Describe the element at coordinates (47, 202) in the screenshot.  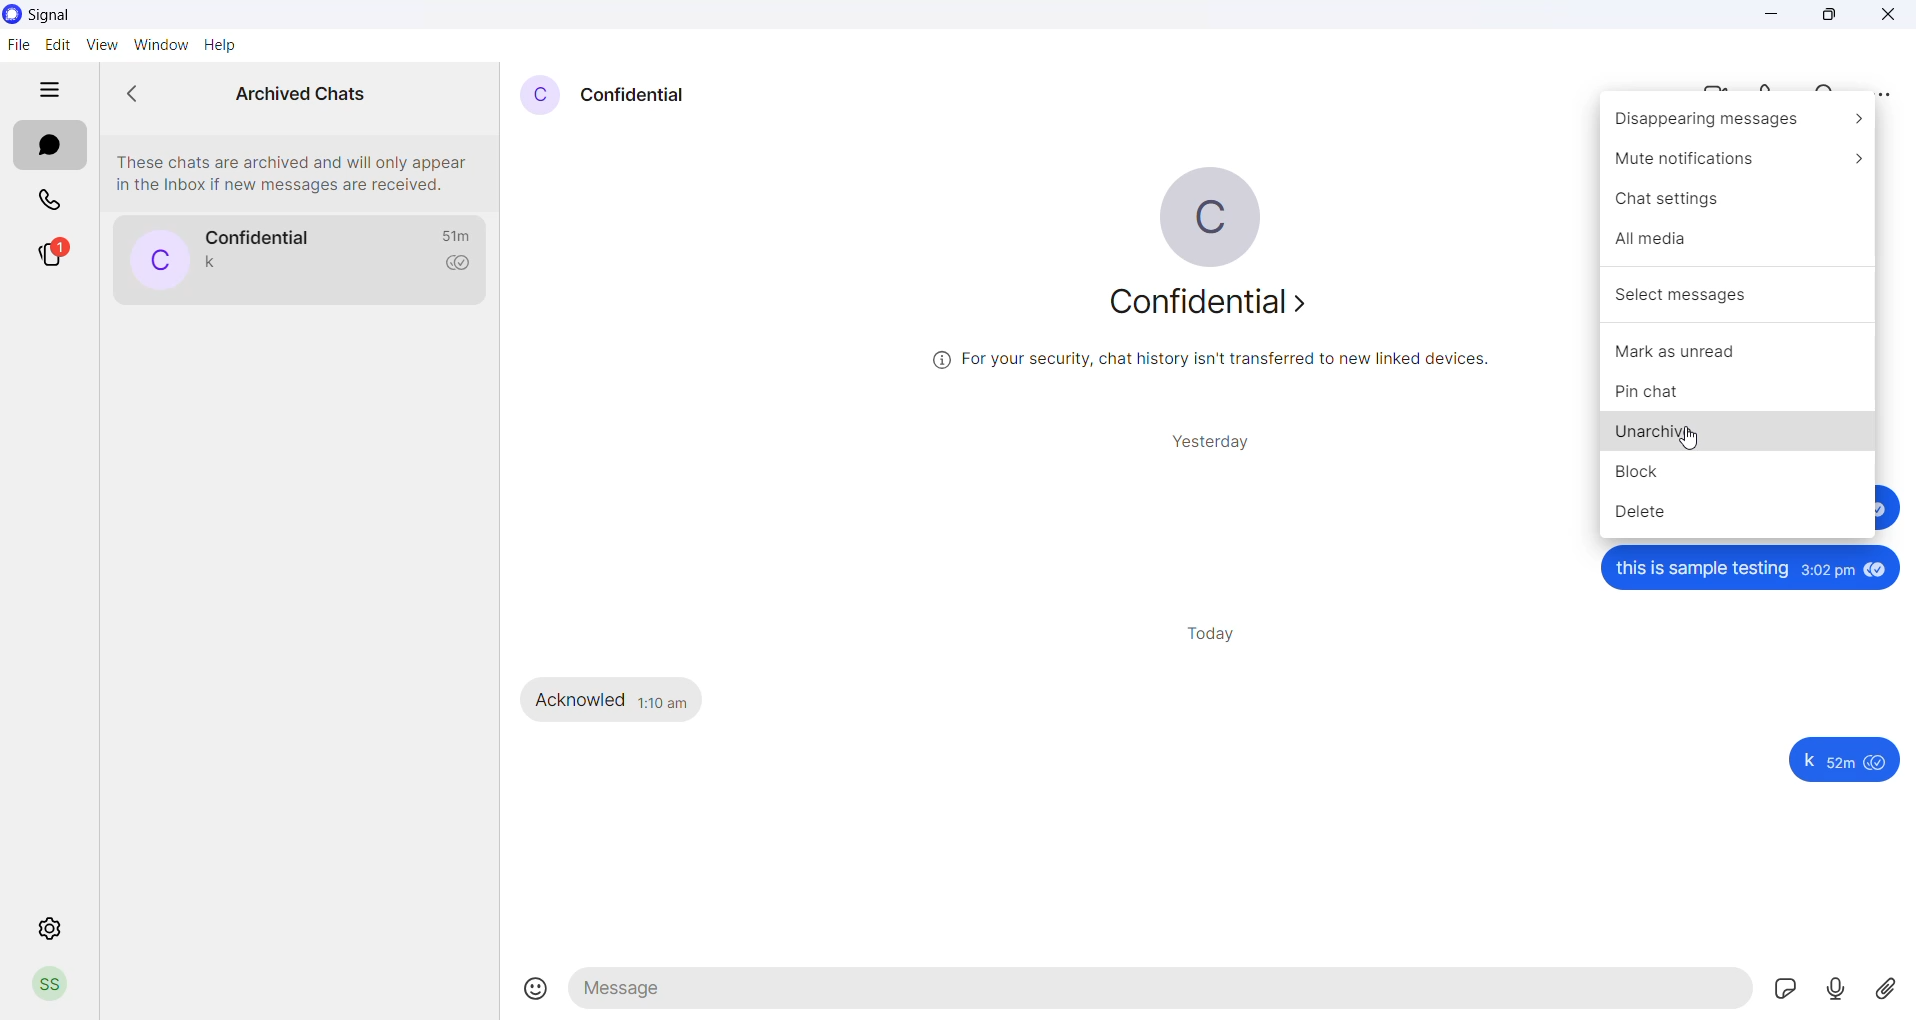
I see `calls` at that location.